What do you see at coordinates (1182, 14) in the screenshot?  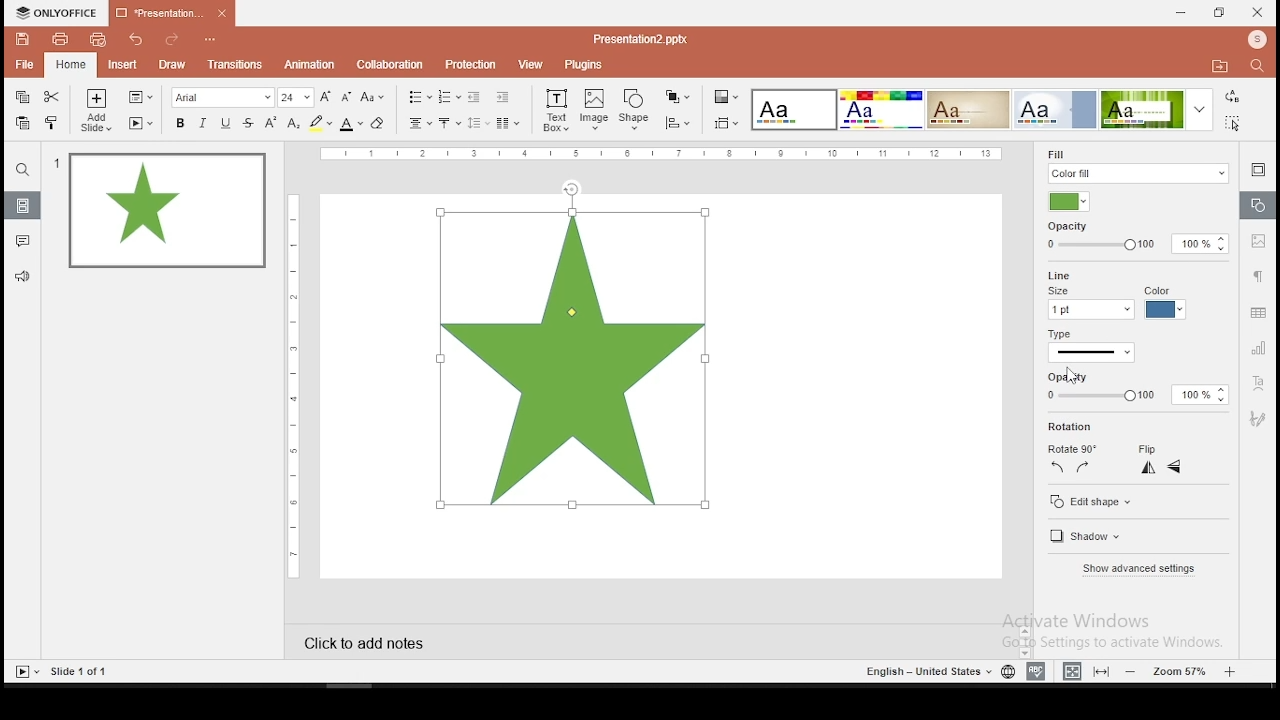 I see `minimize` at bounding box center [1182, 14].